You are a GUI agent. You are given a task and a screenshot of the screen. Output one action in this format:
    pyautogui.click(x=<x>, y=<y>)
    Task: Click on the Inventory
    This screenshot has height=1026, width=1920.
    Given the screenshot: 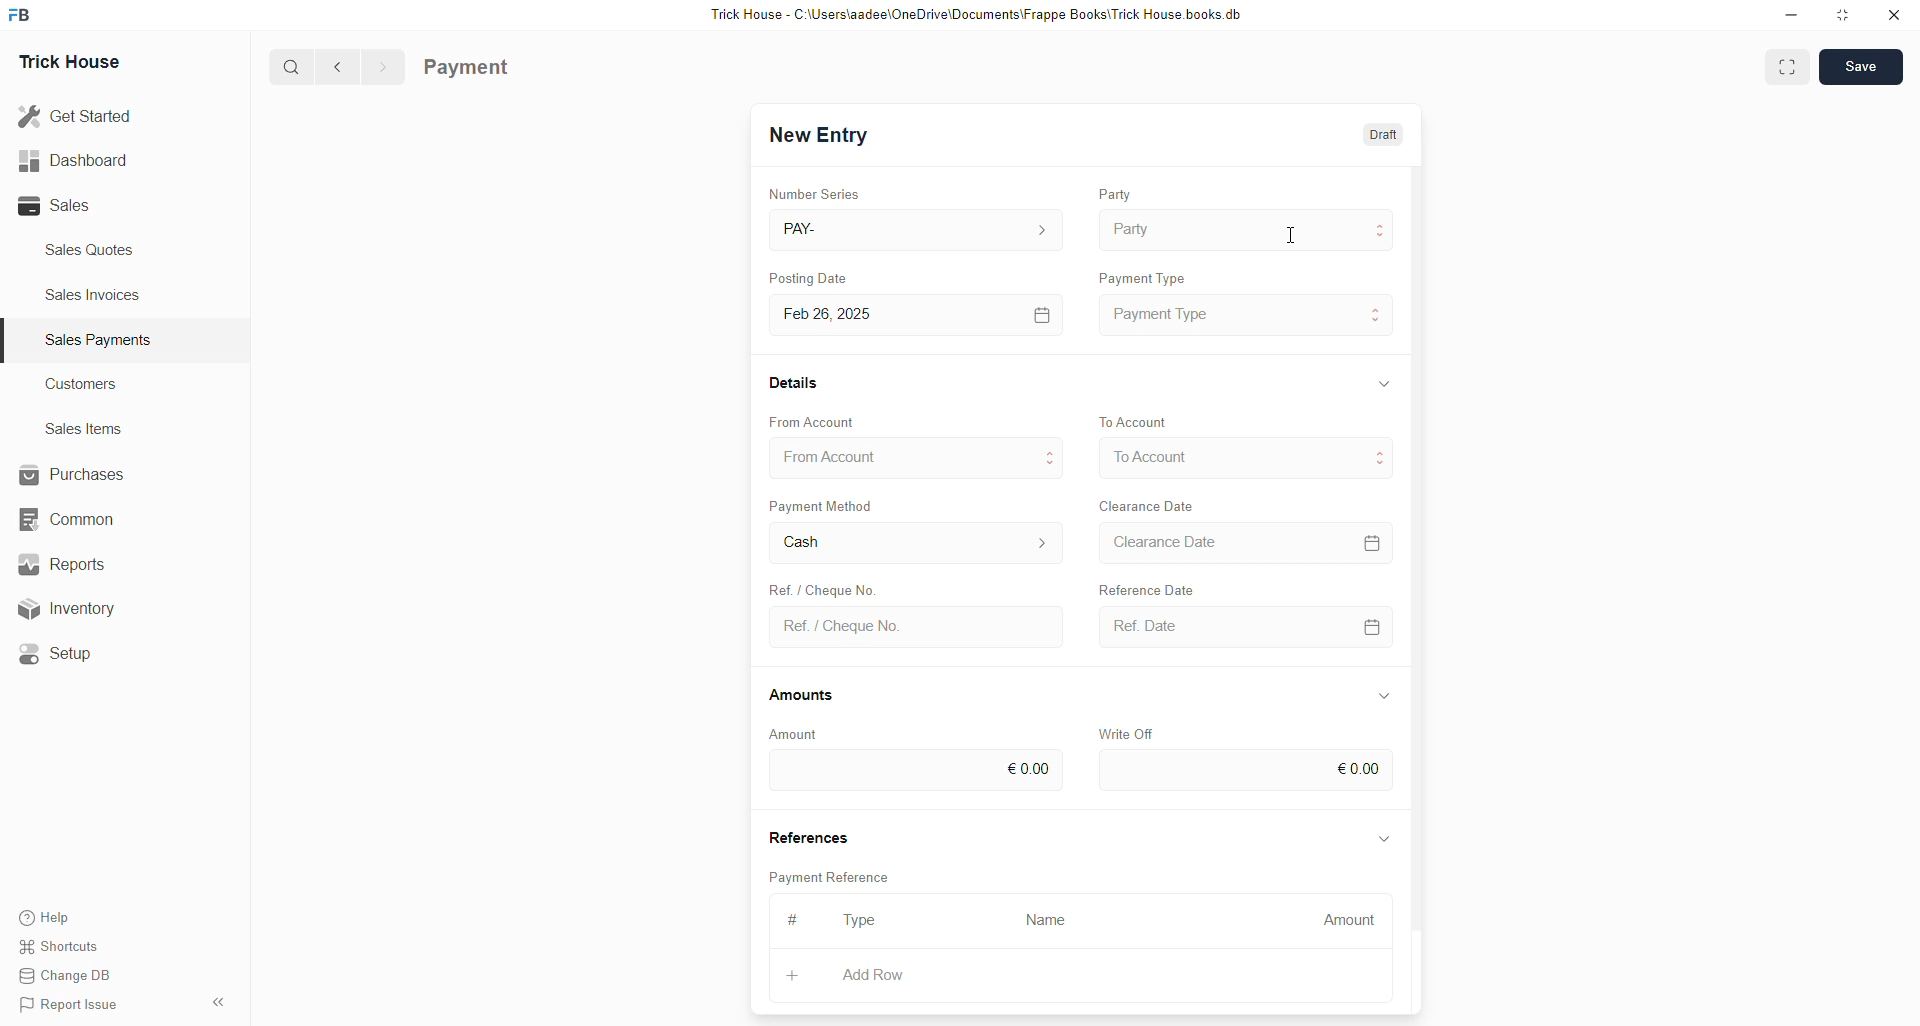 What is the action you would take?
    pyautogui.click(x=90, y=607)
    